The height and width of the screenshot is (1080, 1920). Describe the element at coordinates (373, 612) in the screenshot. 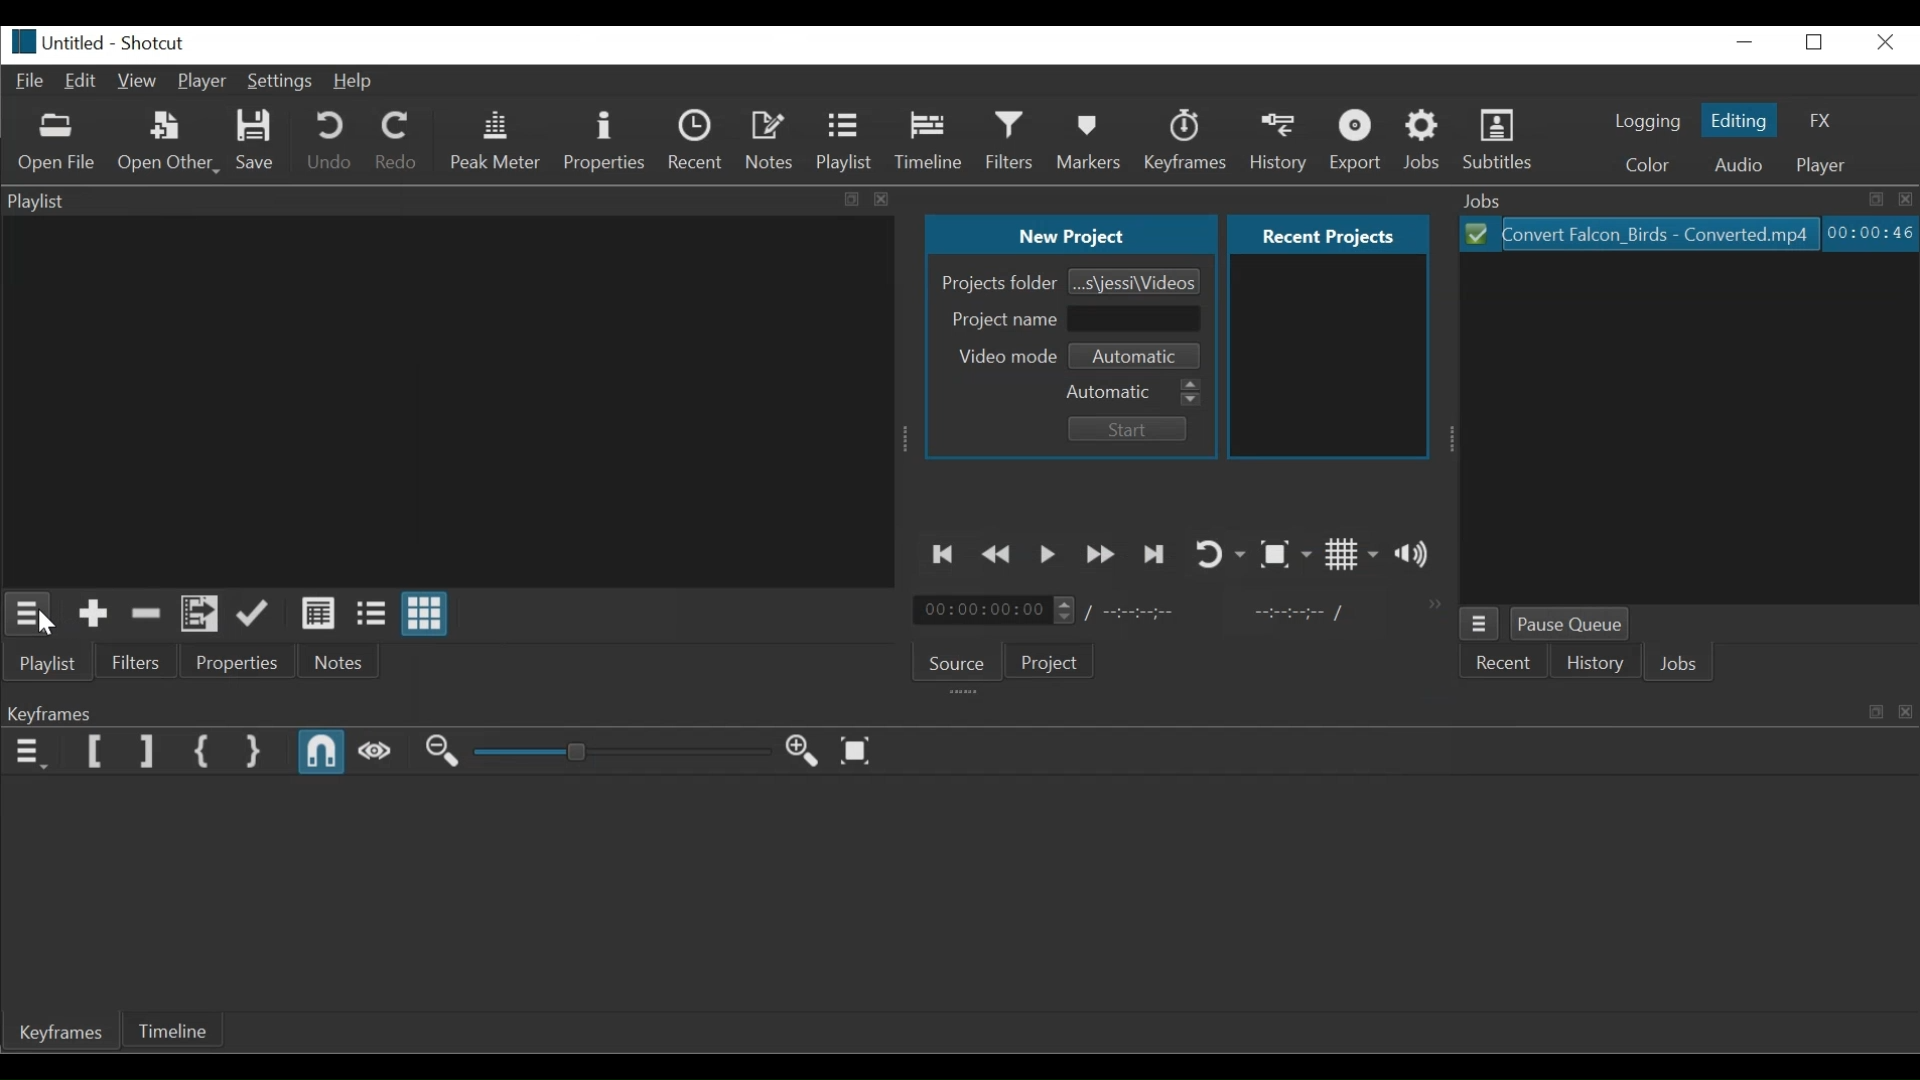

I see `View as files` at that location.